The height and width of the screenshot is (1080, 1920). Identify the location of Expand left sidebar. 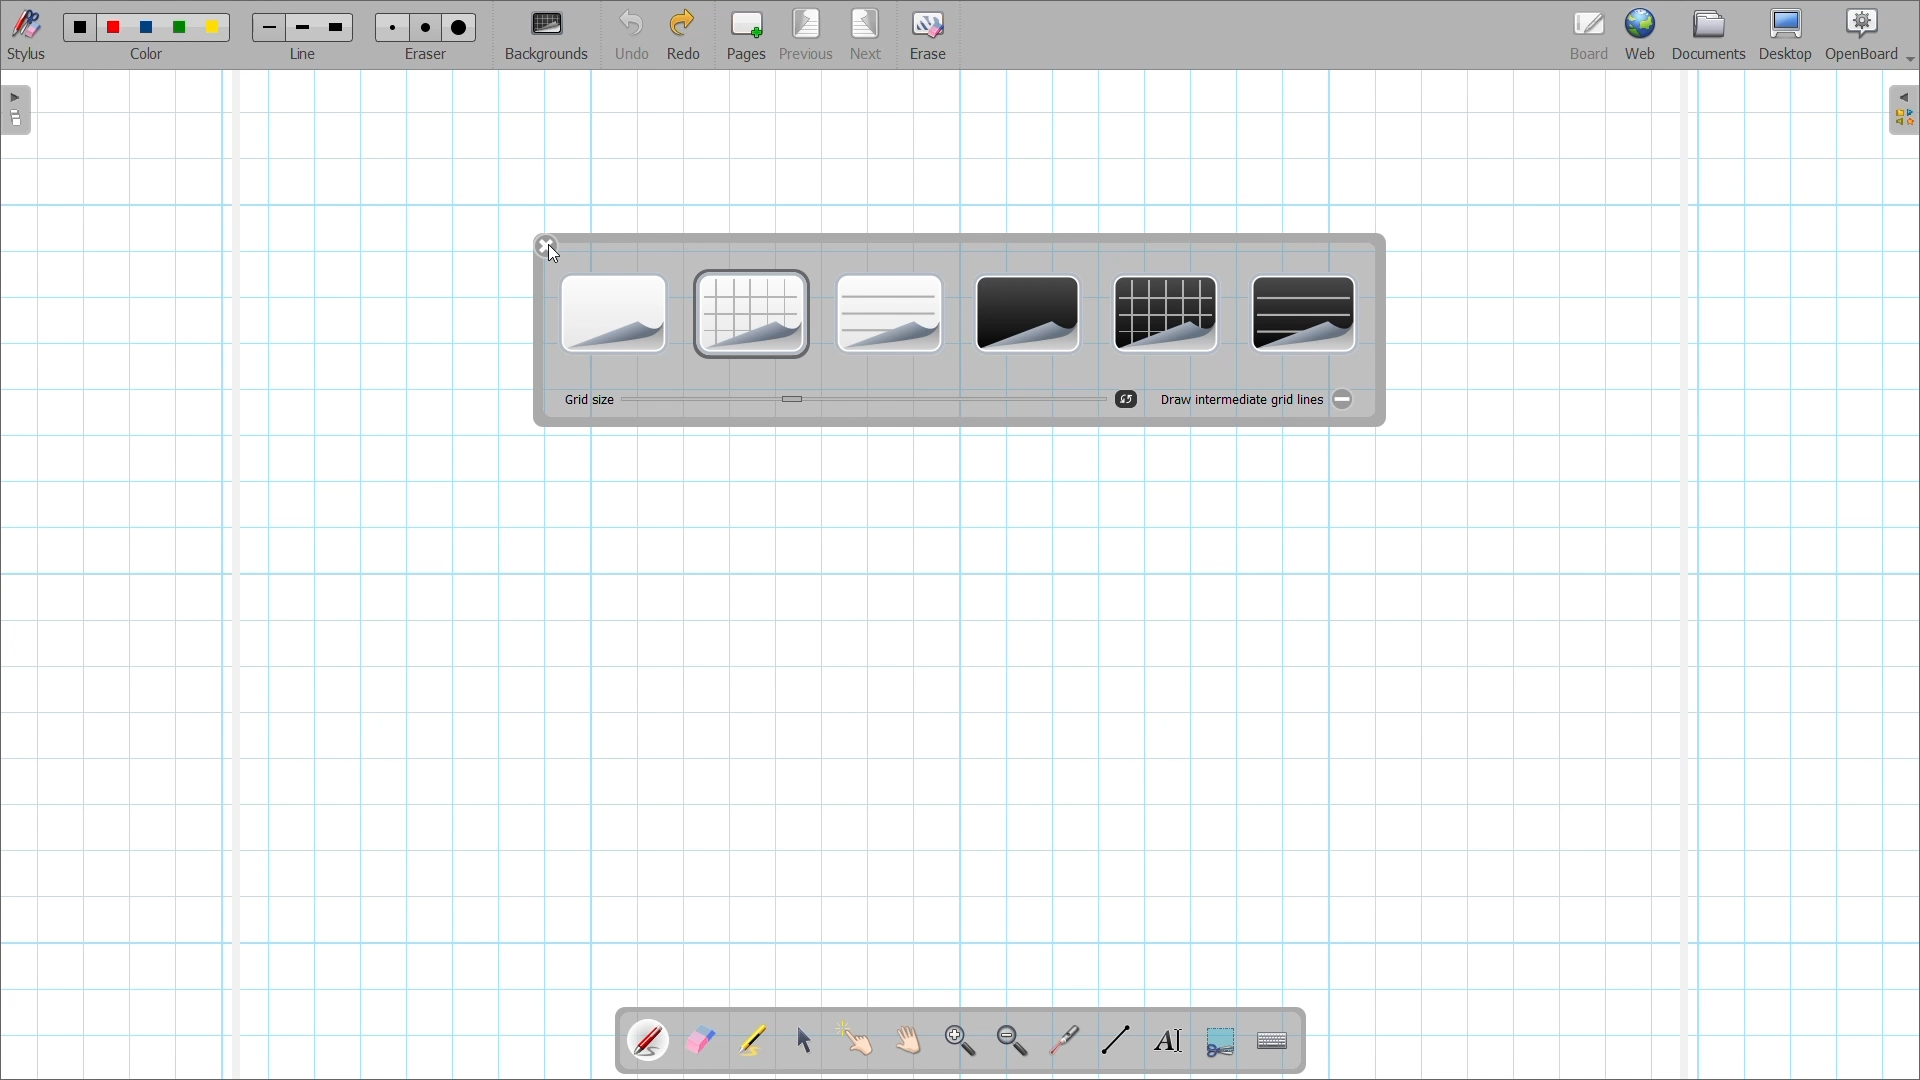
(15, 111).